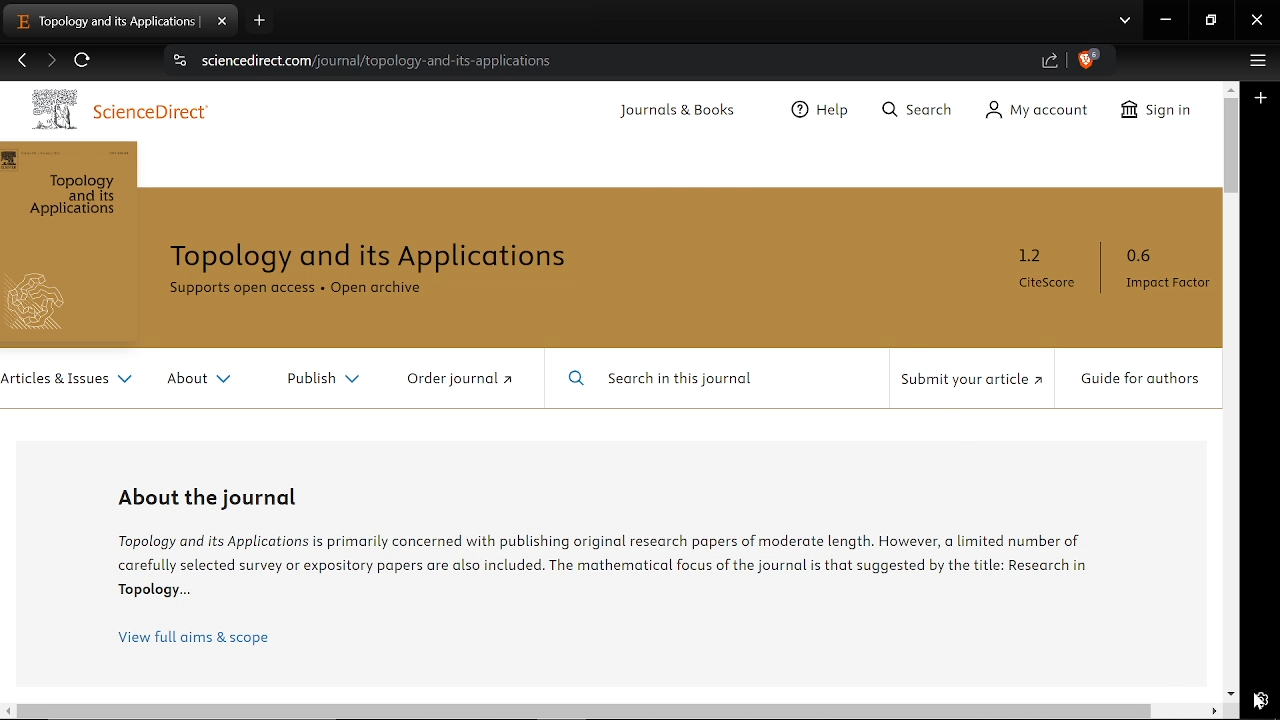  I want to click on Move up, so click(1231, 88).